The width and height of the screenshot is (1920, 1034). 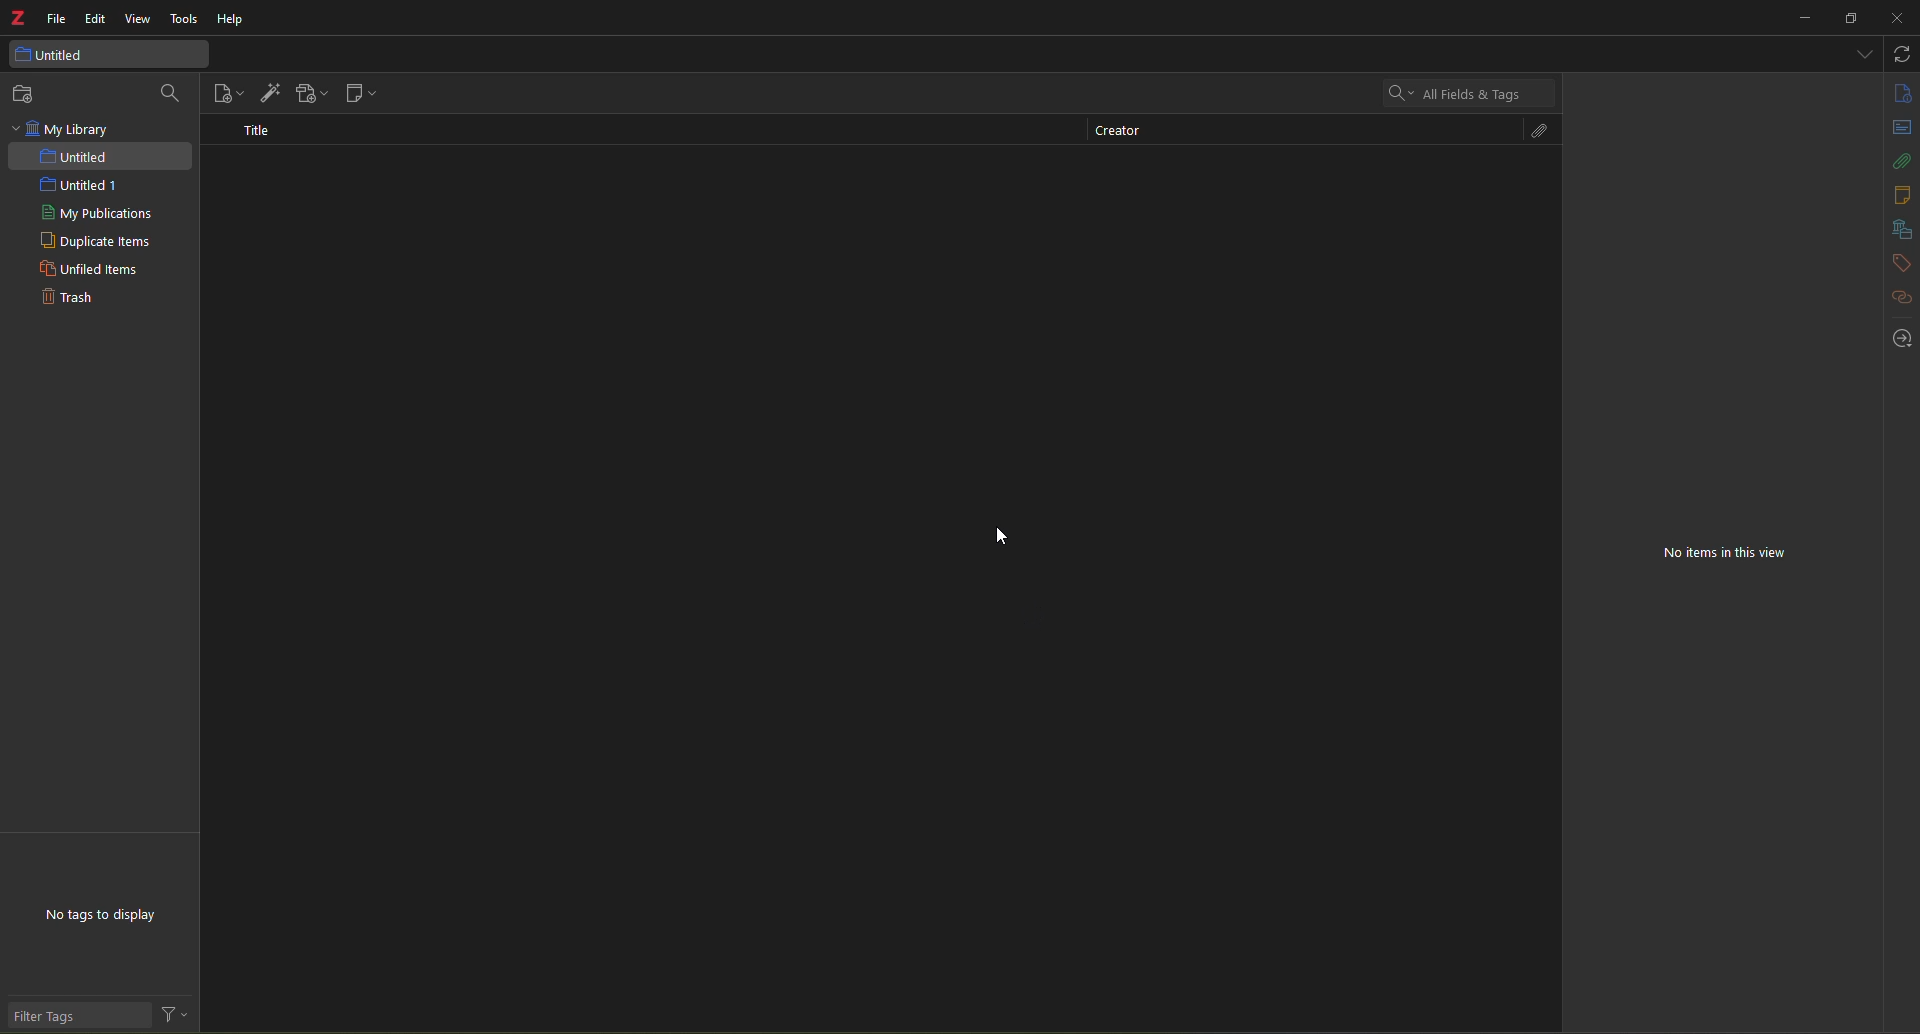 What do you see at coordinates (228, 21) in the screenshot?
I see `help` at bounding box center [228, 21].